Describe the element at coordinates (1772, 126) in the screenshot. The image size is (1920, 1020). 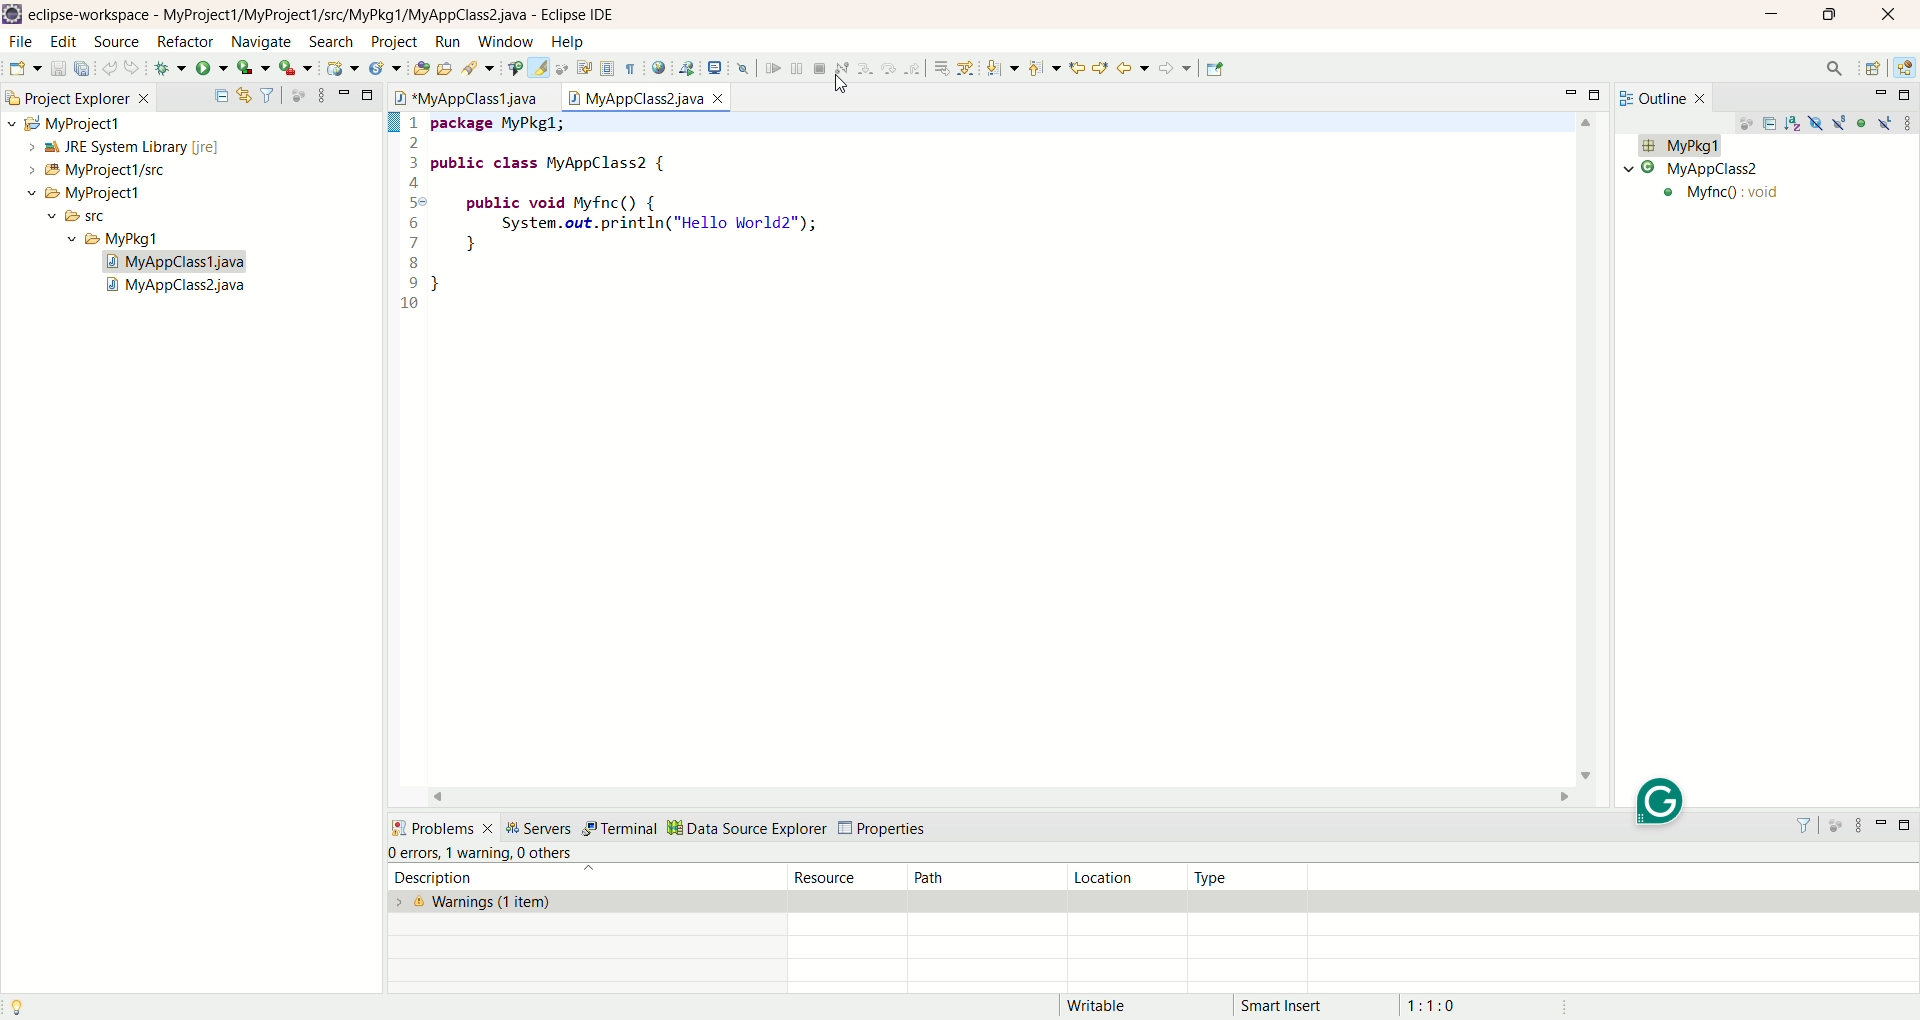
I see `collapse all` at that location.